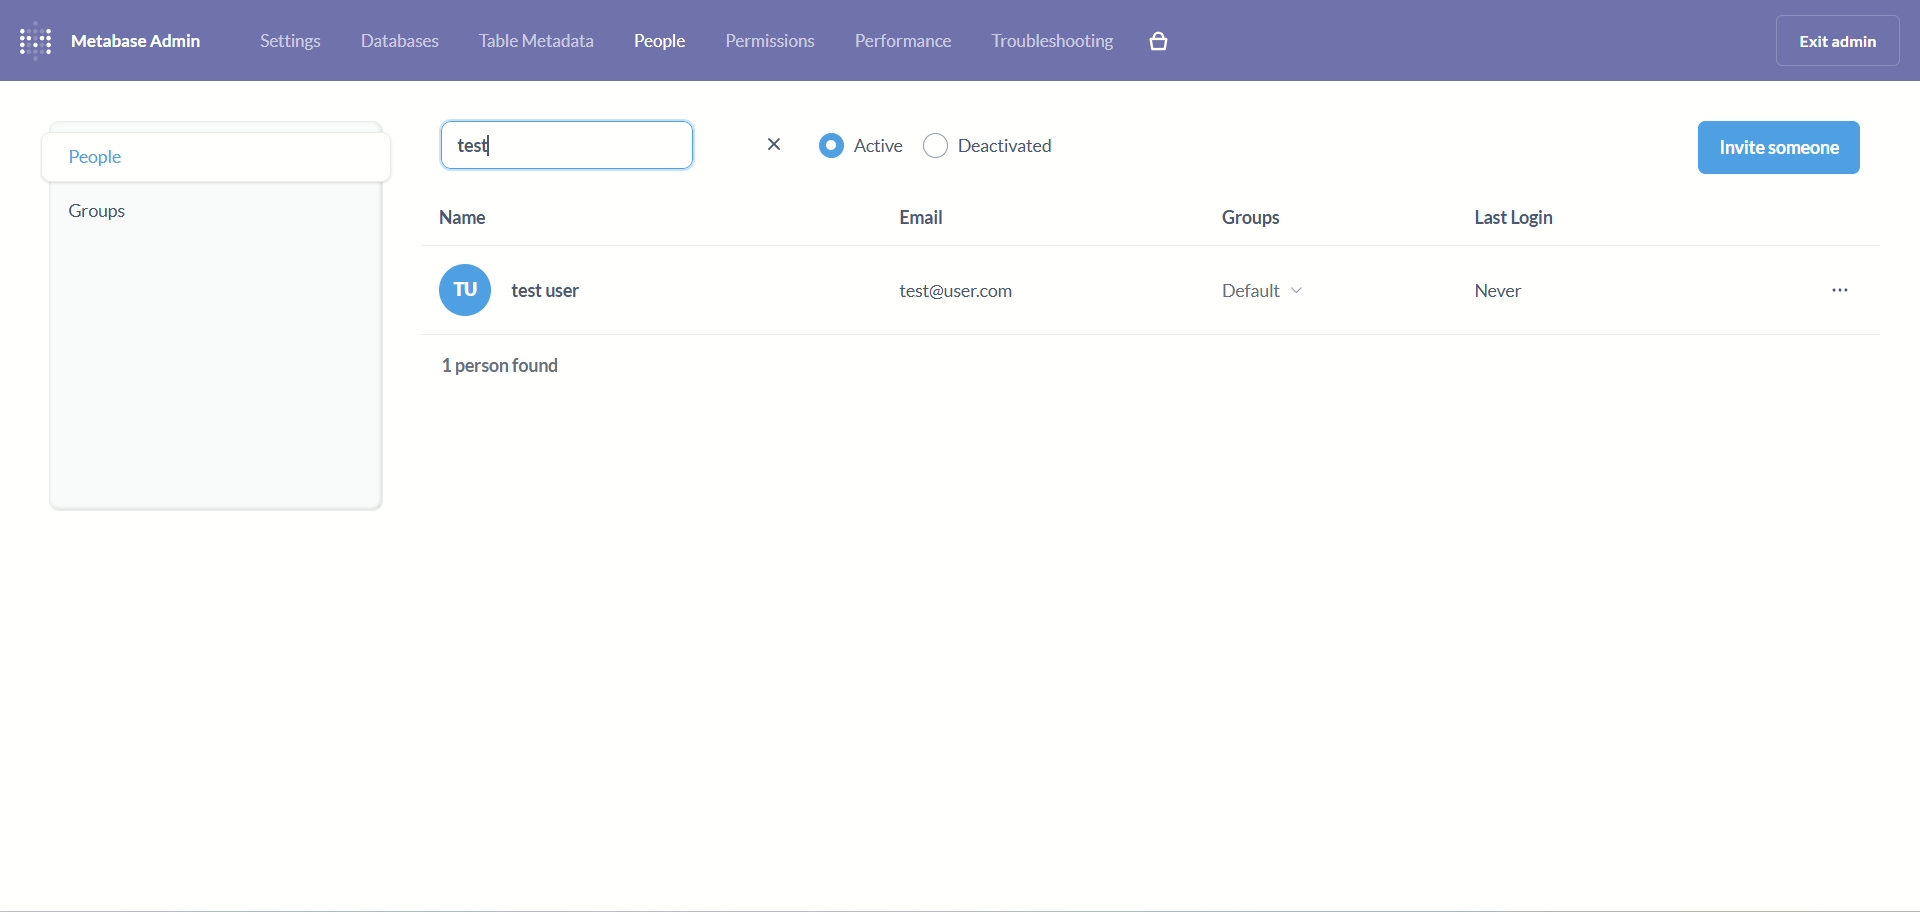  What do you see at coordinates (1780, 149) in the screenshot?
I see `invite someone` at bounding box center [1780, 149].